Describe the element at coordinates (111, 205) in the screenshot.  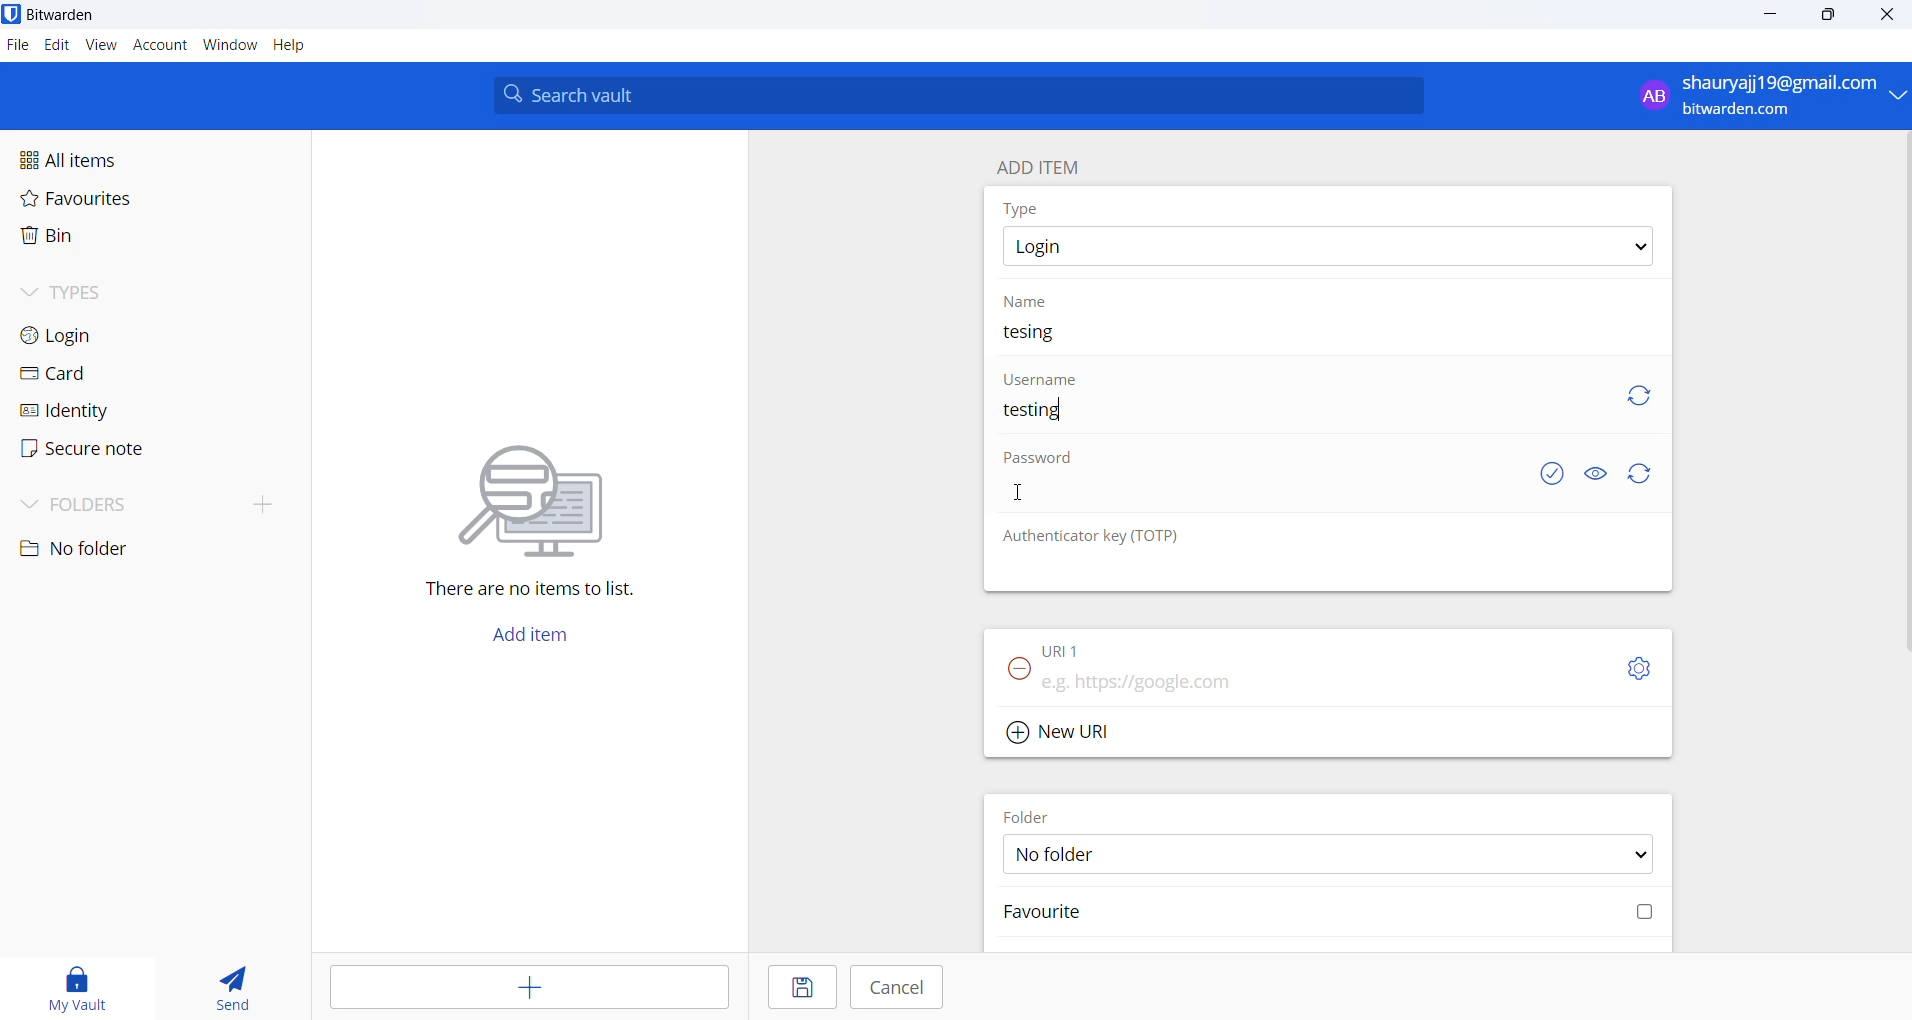
I see `favourites` at that location.